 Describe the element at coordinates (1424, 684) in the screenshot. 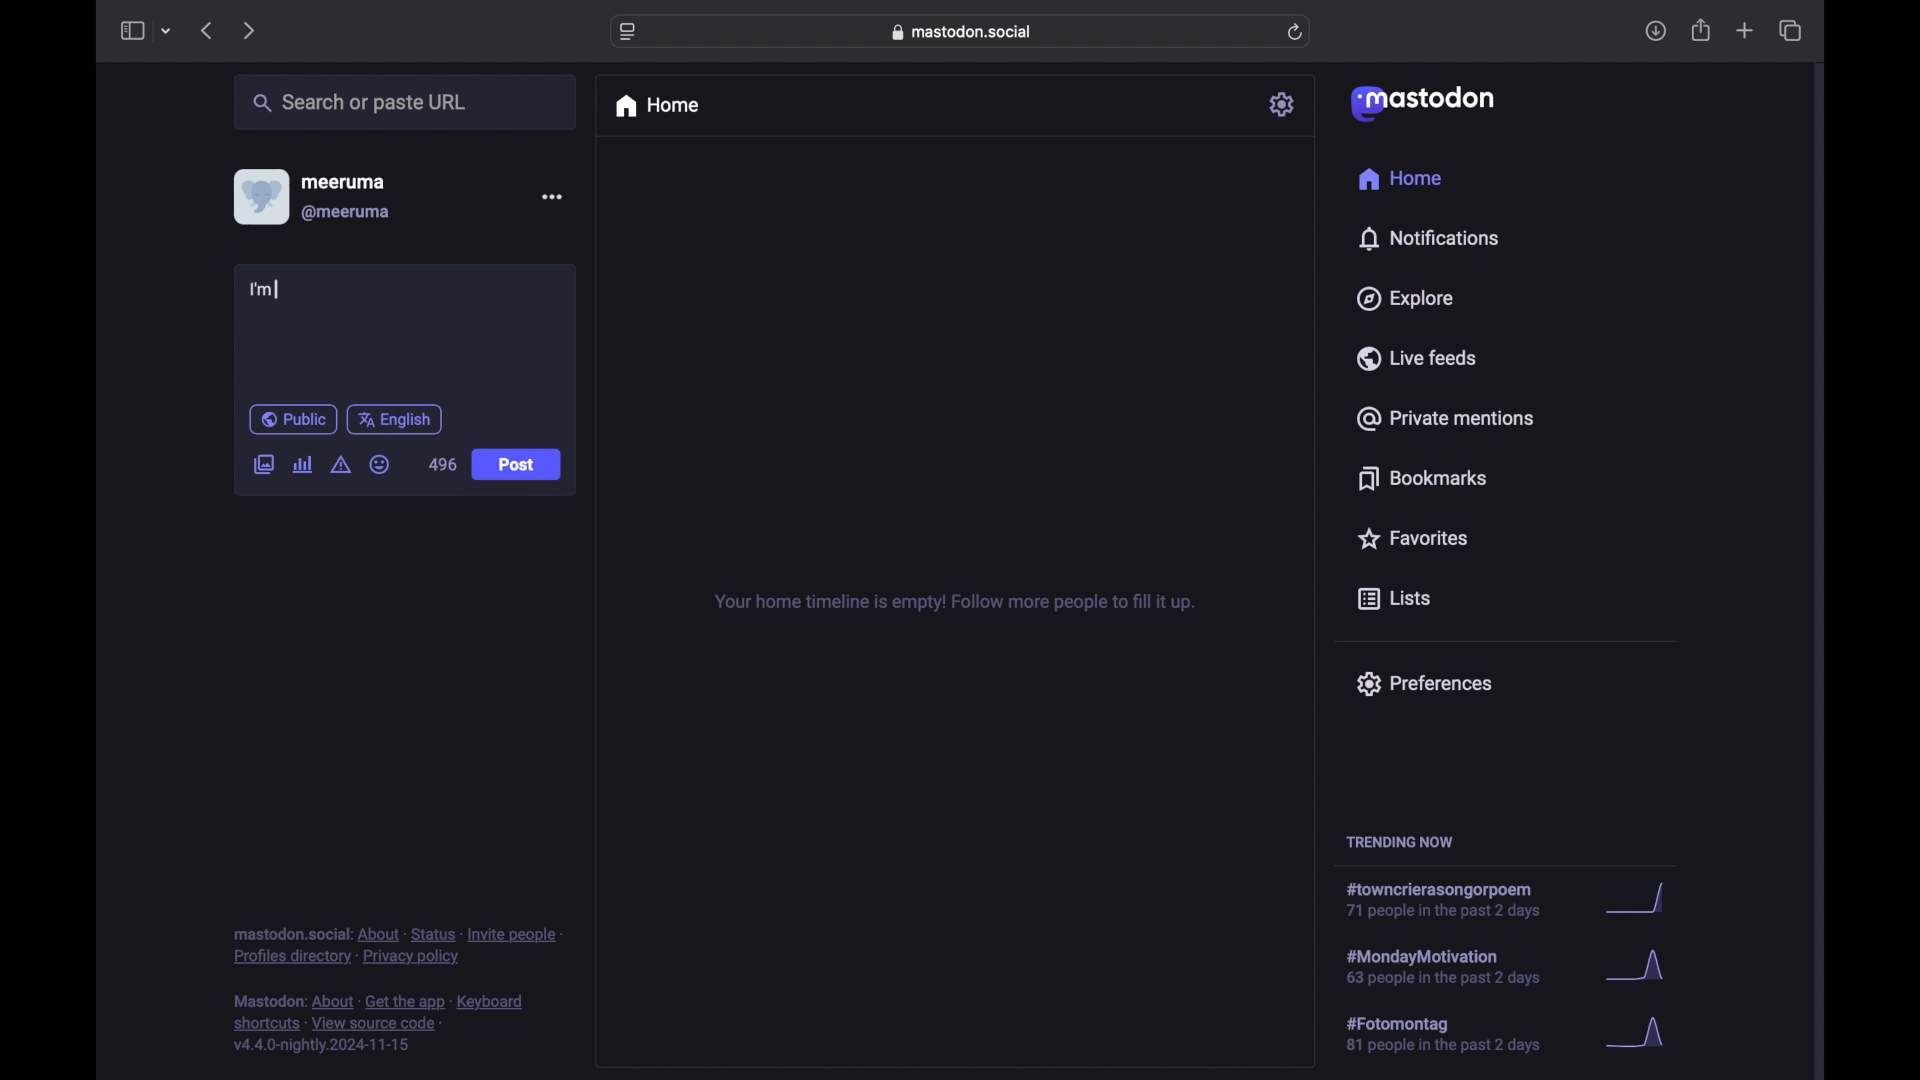

I see `preferences` at that location.